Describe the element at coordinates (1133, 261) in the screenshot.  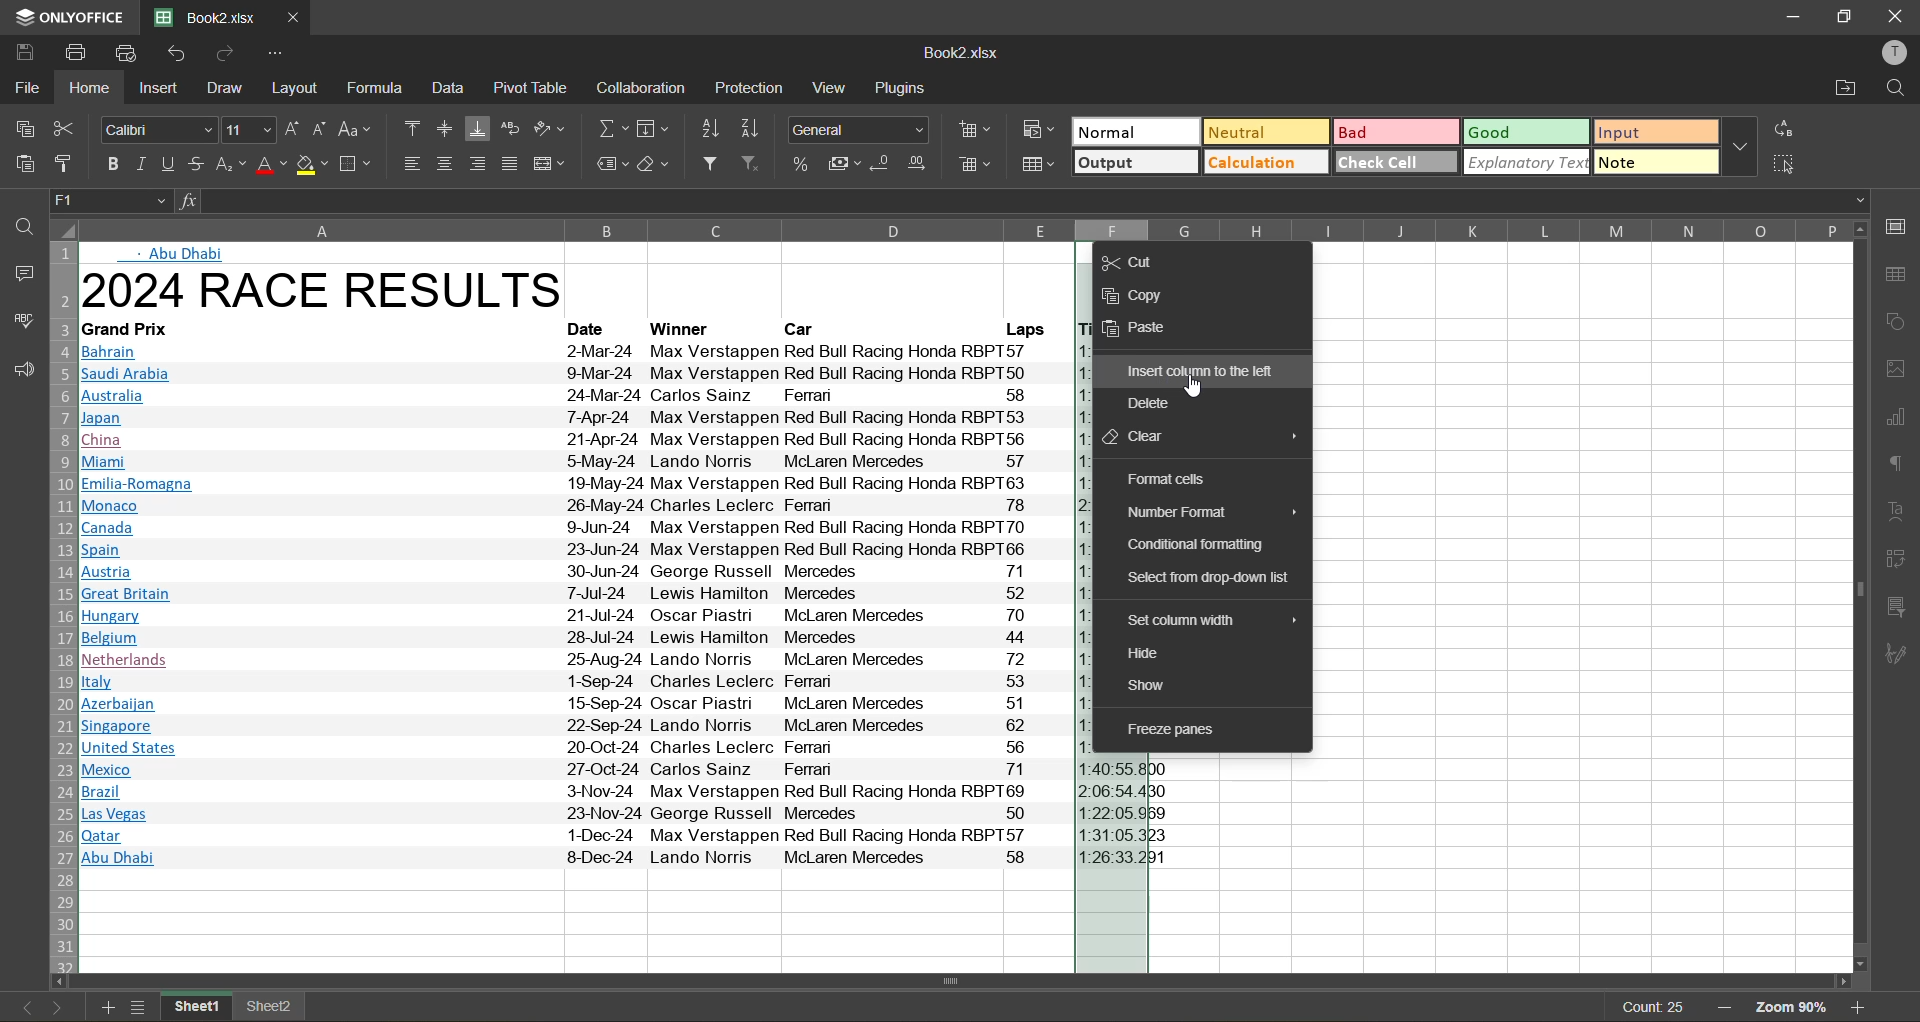
I see `cut` at that location.